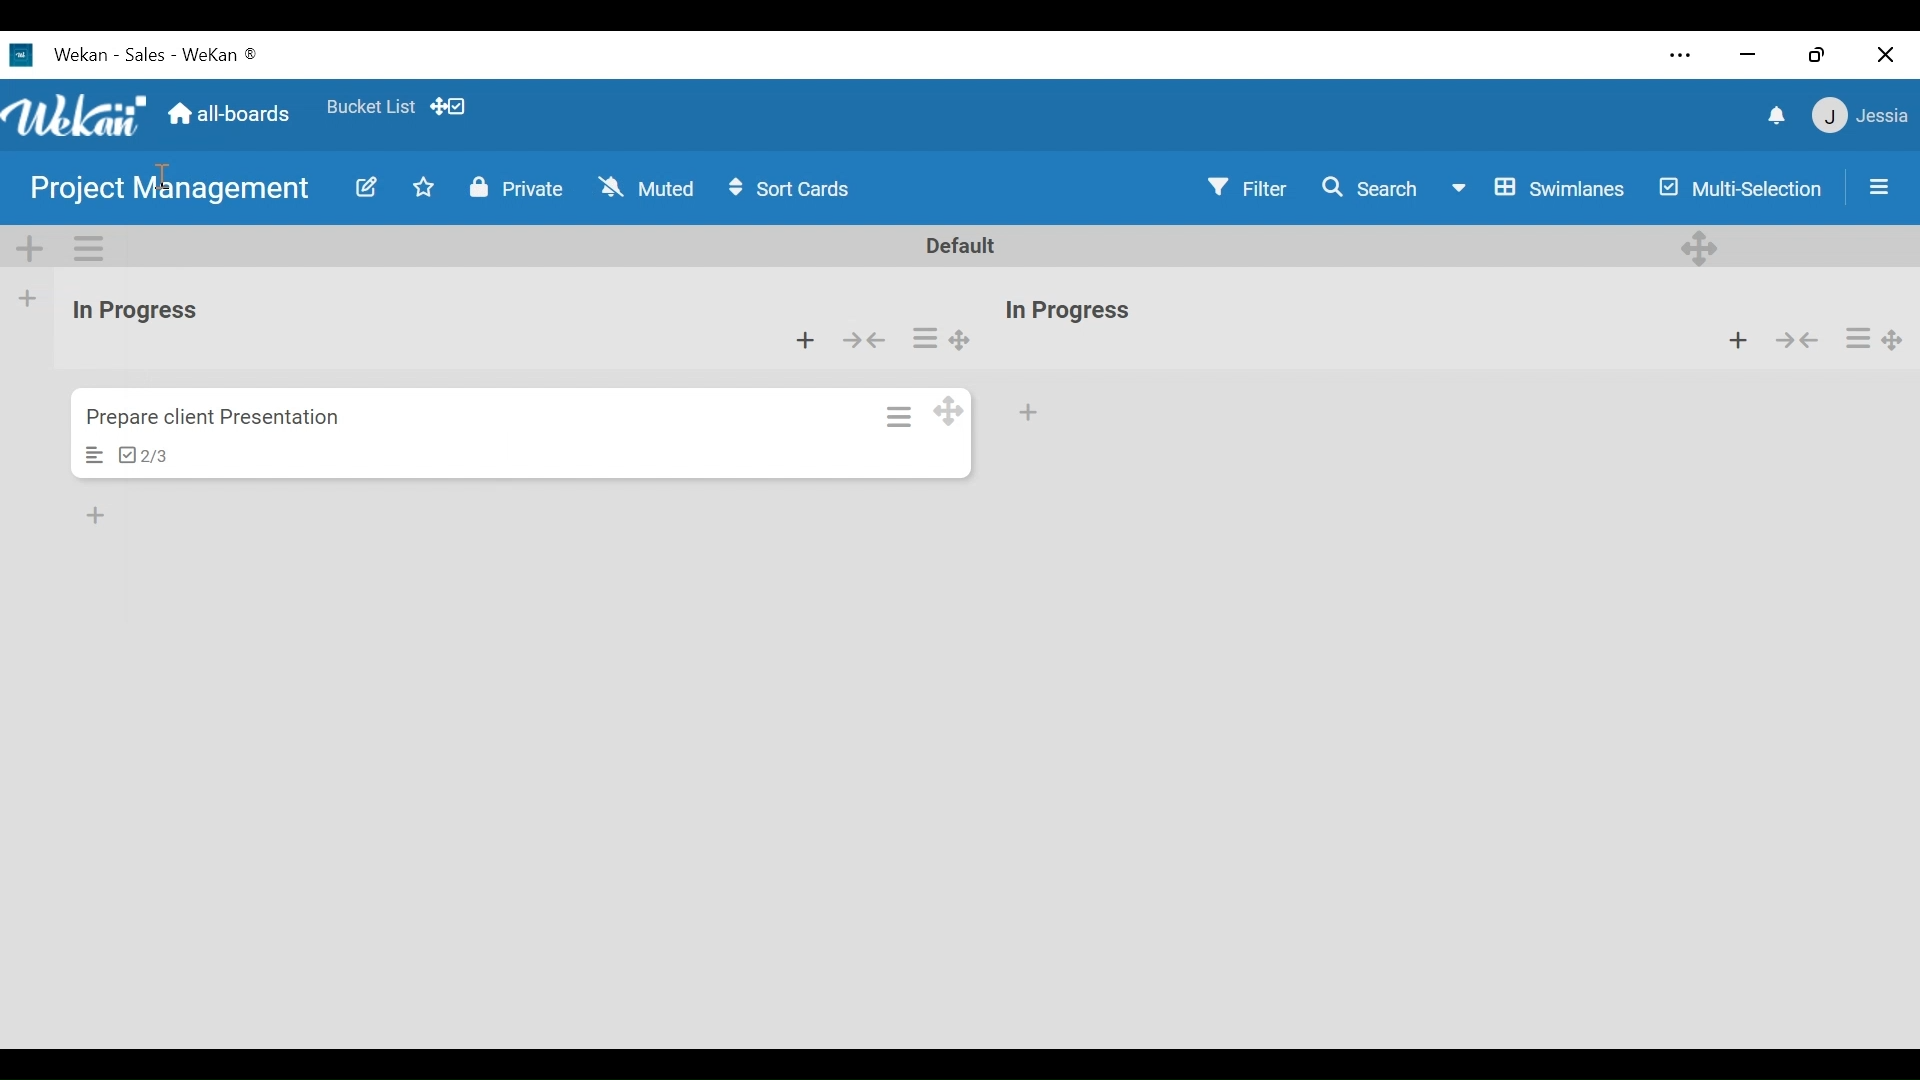 This screenshot has height=1080, width=1920. I want to click on Desktop drag handles, so click(1702, 248).